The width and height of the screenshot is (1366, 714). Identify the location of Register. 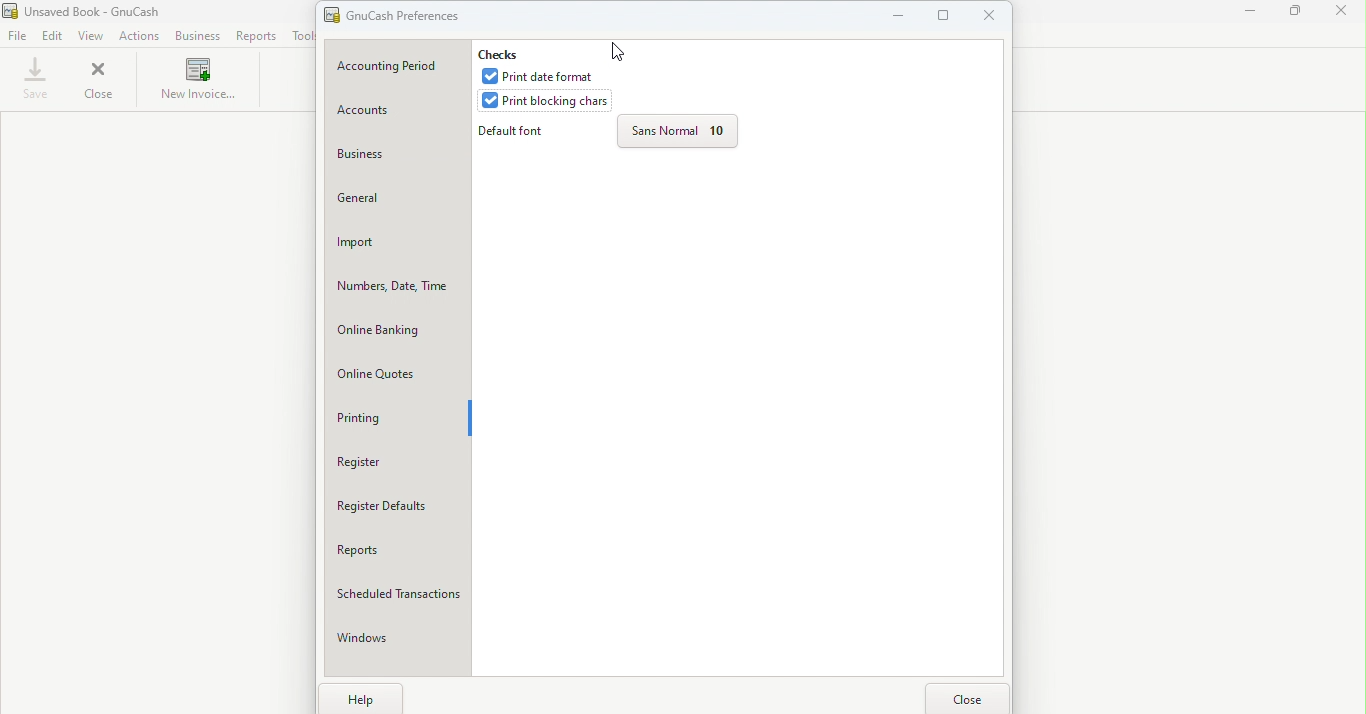
(400, 463).